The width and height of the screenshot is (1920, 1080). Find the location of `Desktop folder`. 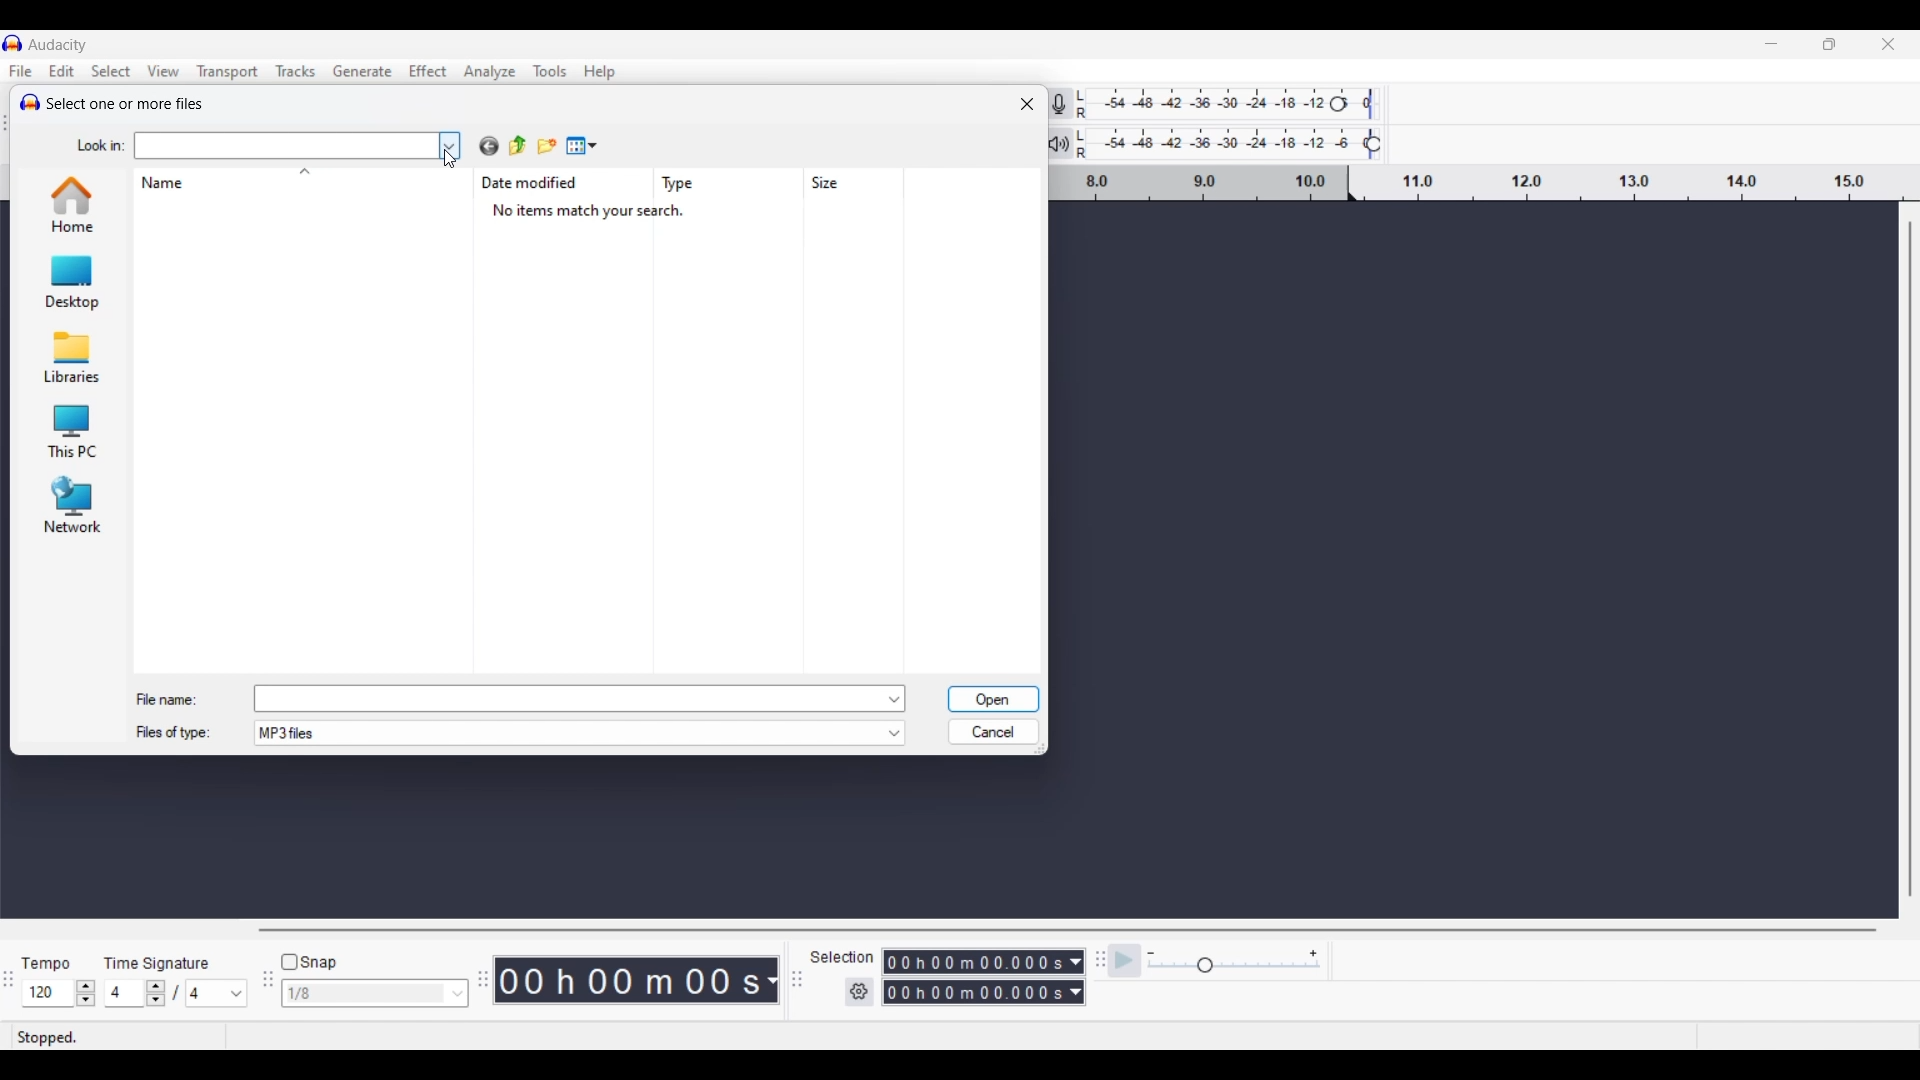

Desktop folder is located at coordinates (70, 281).